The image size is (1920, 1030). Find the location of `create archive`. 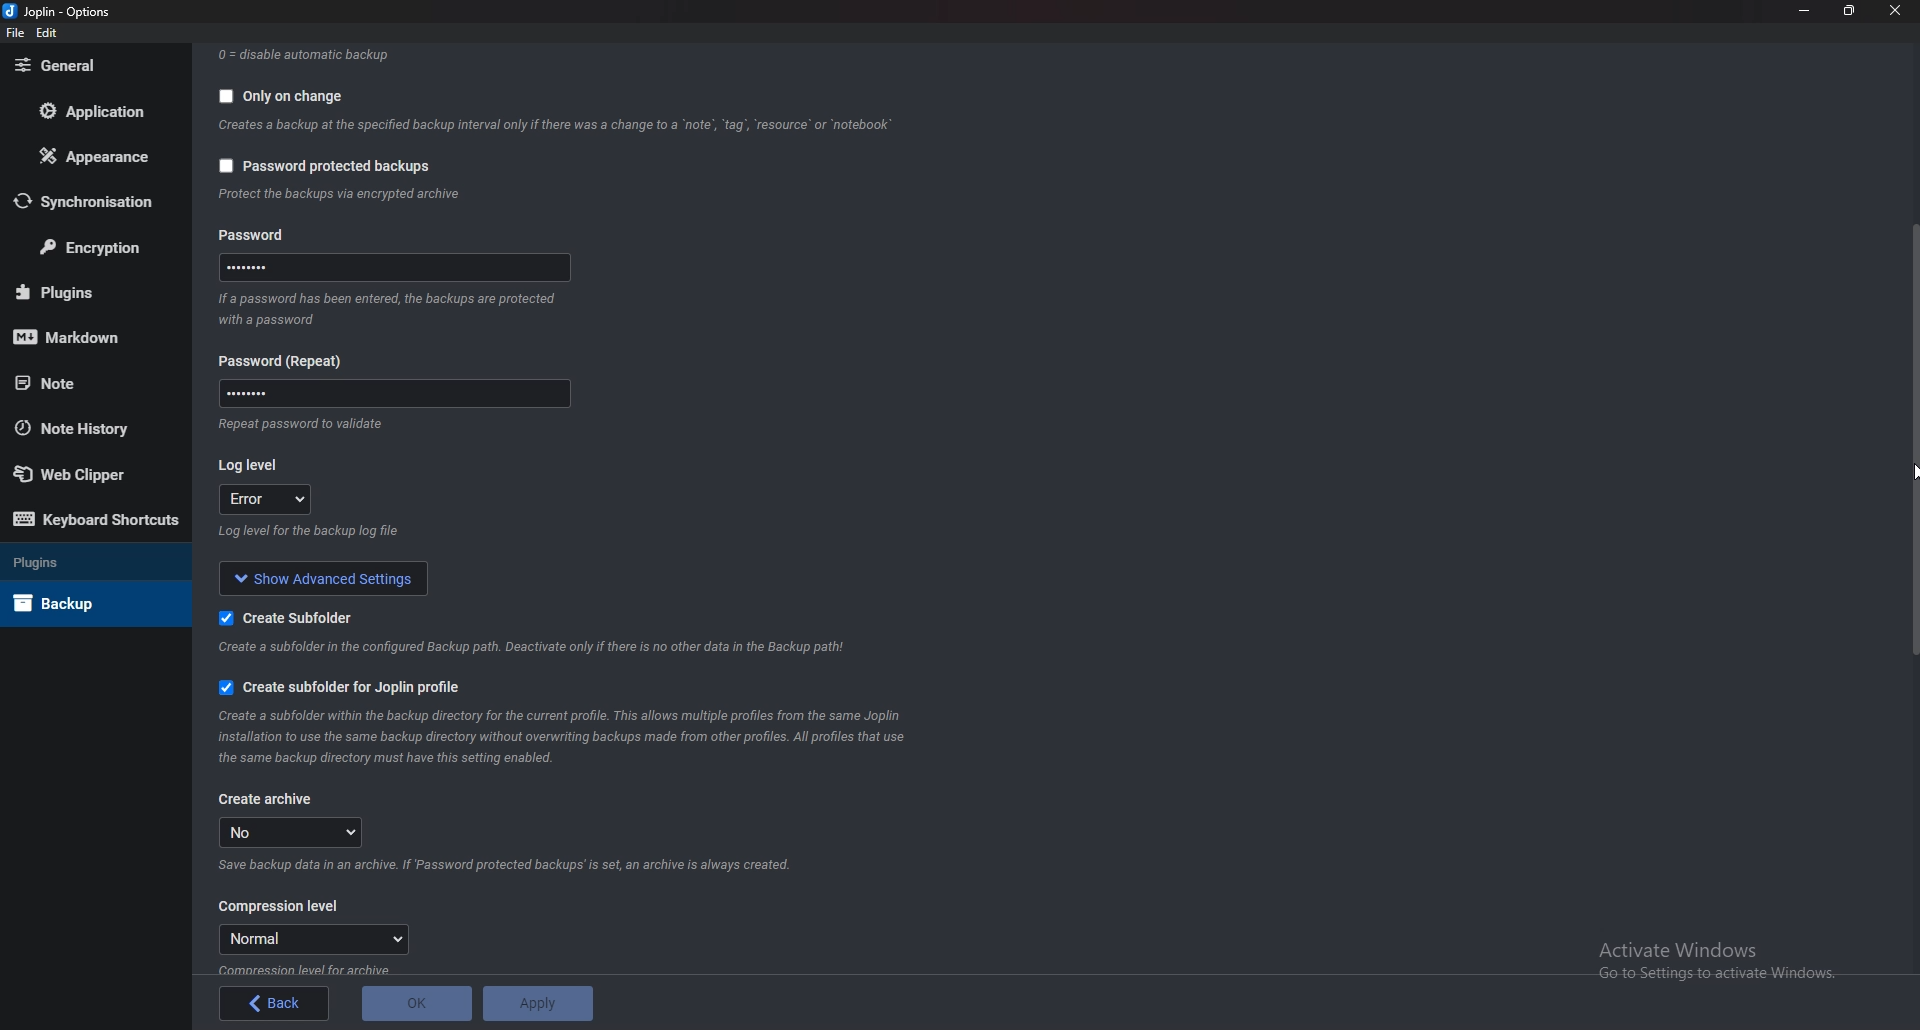

create archive is located at coordinates (273, 798).